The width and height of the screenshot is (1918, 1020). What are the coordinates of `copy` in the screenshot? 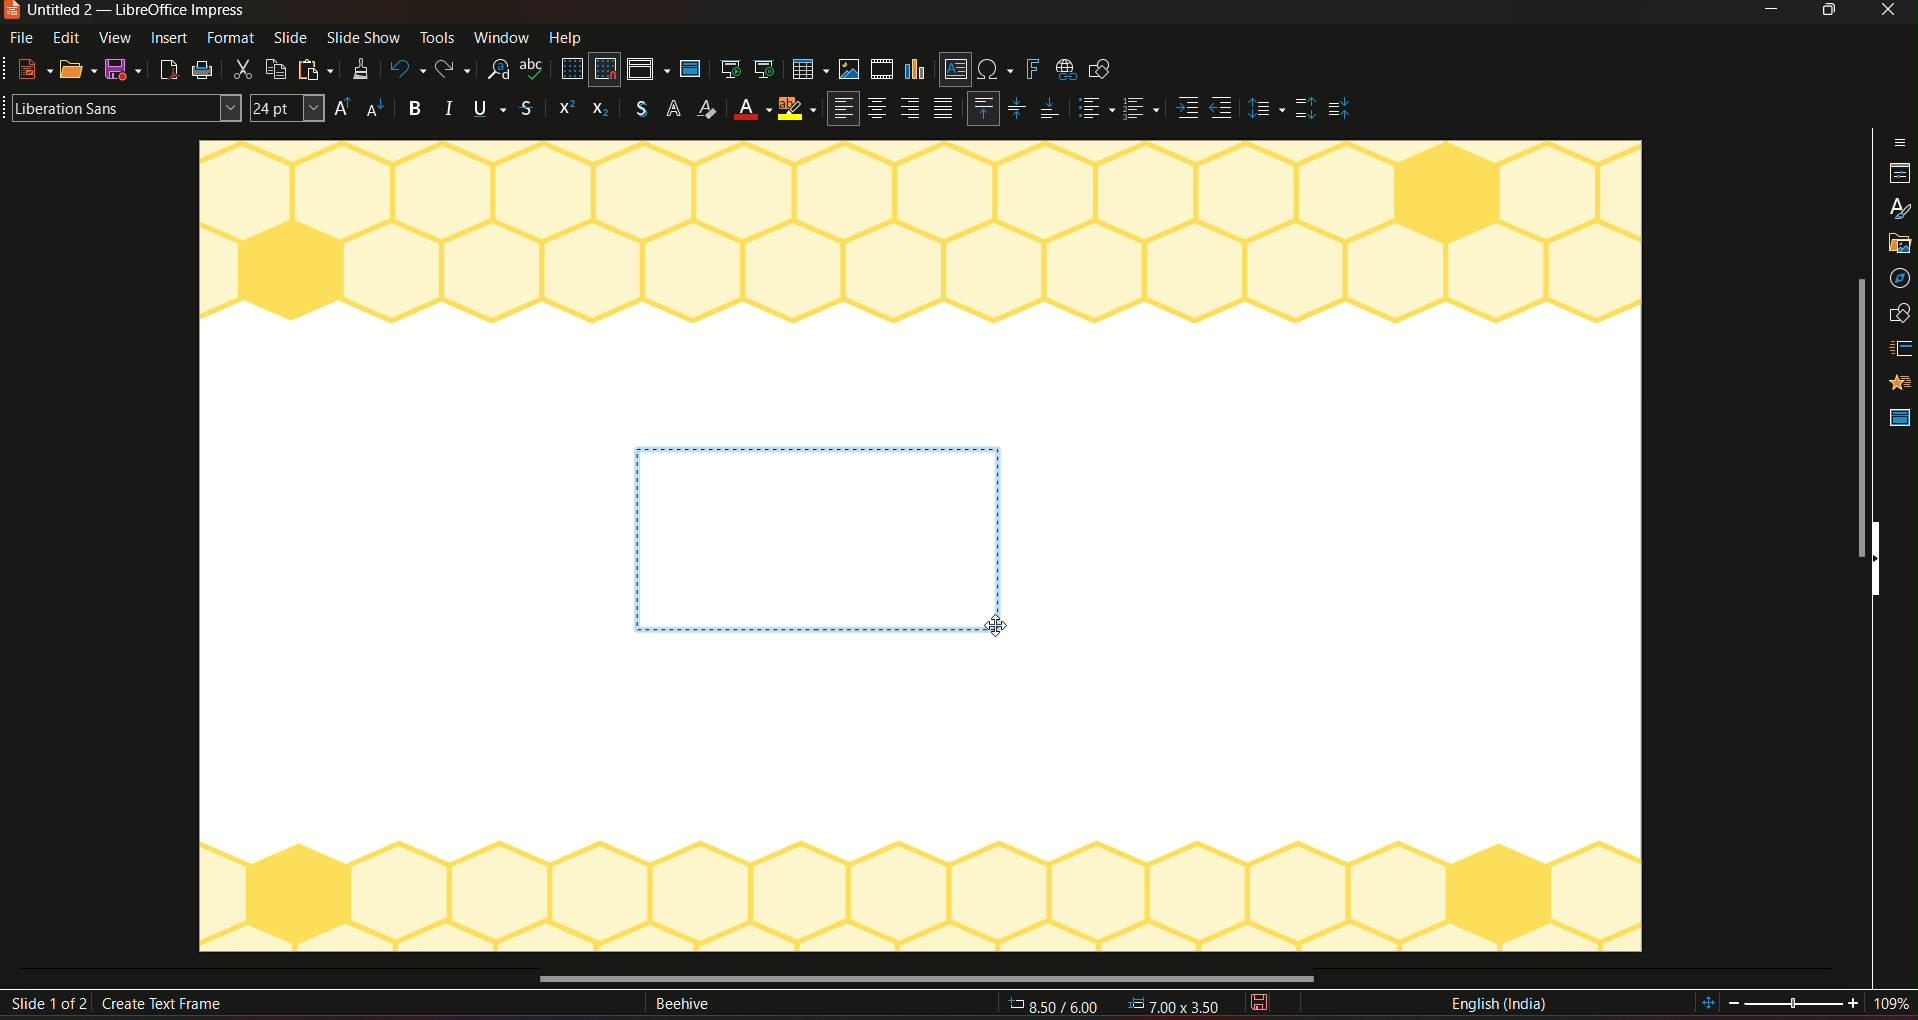 It's located at (276, 68).